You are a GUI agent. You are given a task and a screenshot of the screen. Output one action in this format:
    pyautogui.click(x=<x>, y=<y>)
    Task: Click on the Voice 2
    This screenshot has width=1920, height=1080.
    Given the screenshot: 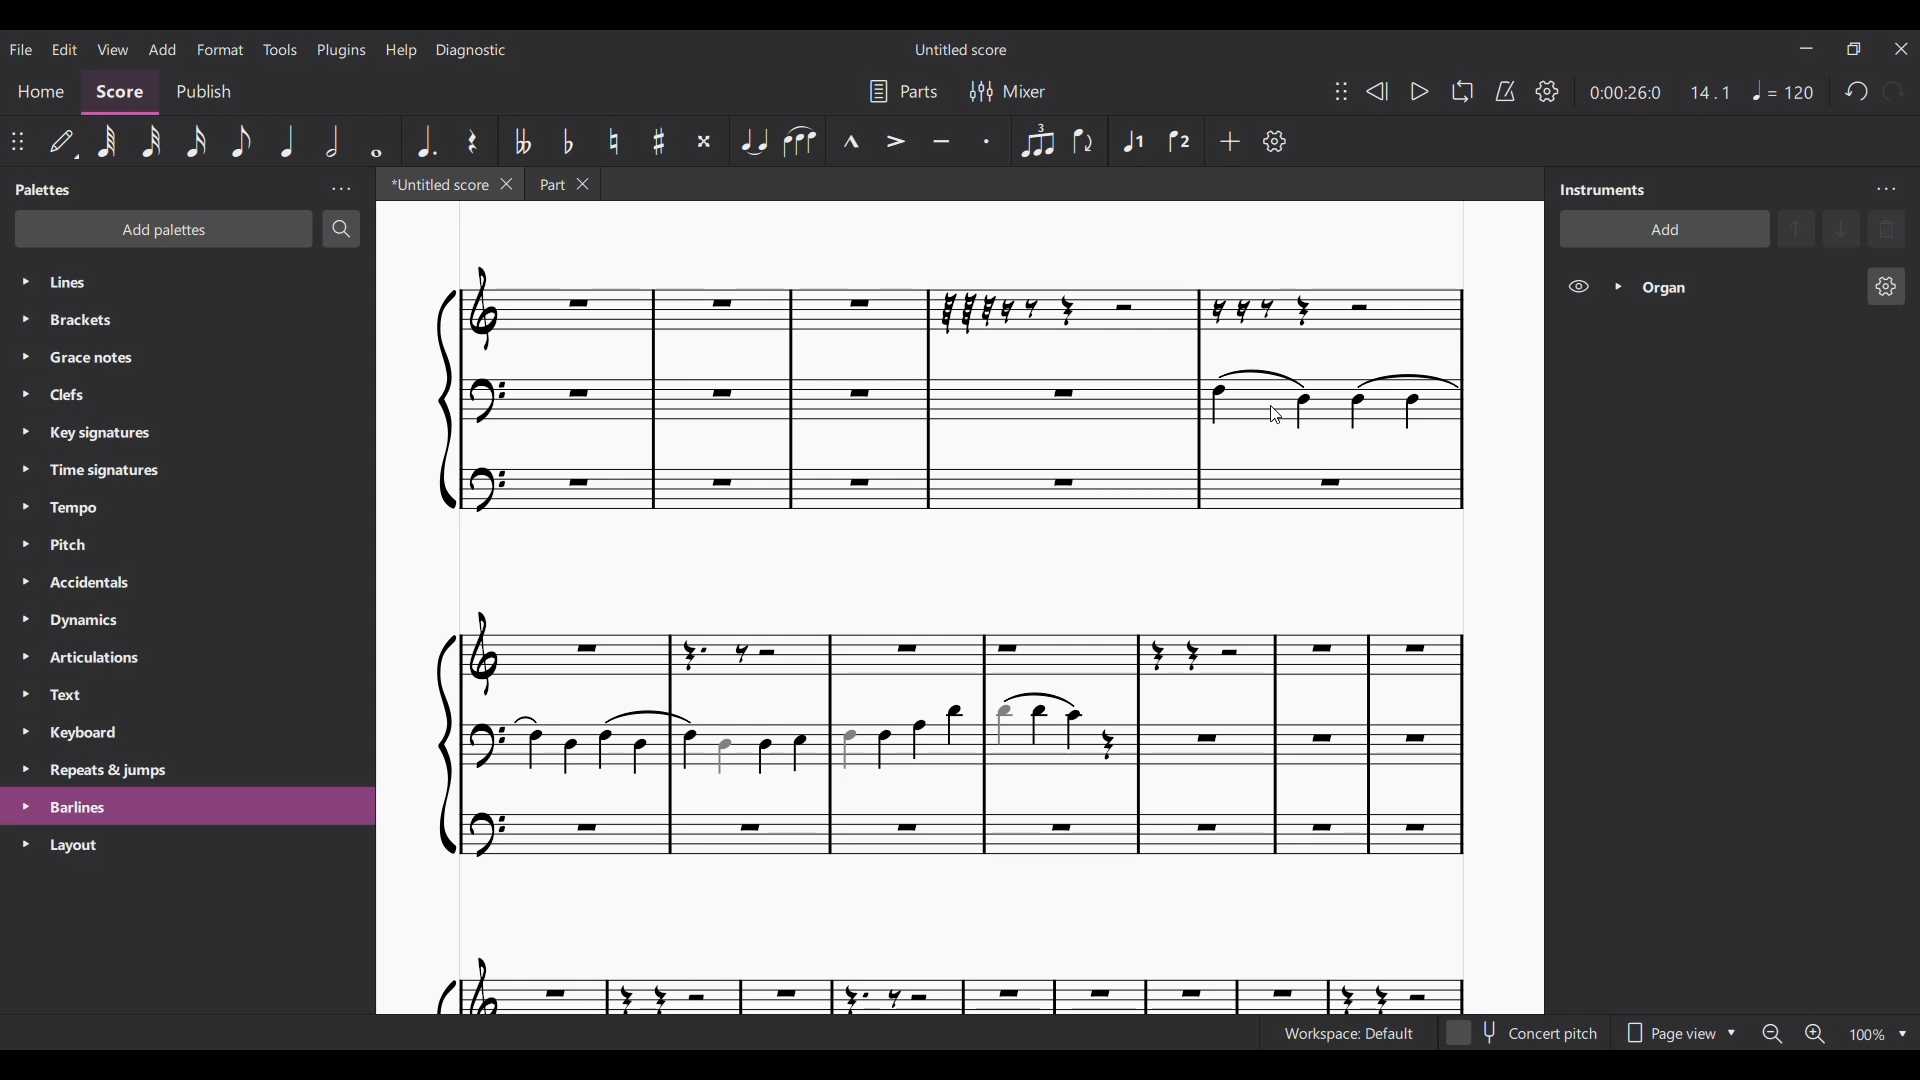 What is the action you would take?
    pyautogui.click(x=1178, y=141)
    